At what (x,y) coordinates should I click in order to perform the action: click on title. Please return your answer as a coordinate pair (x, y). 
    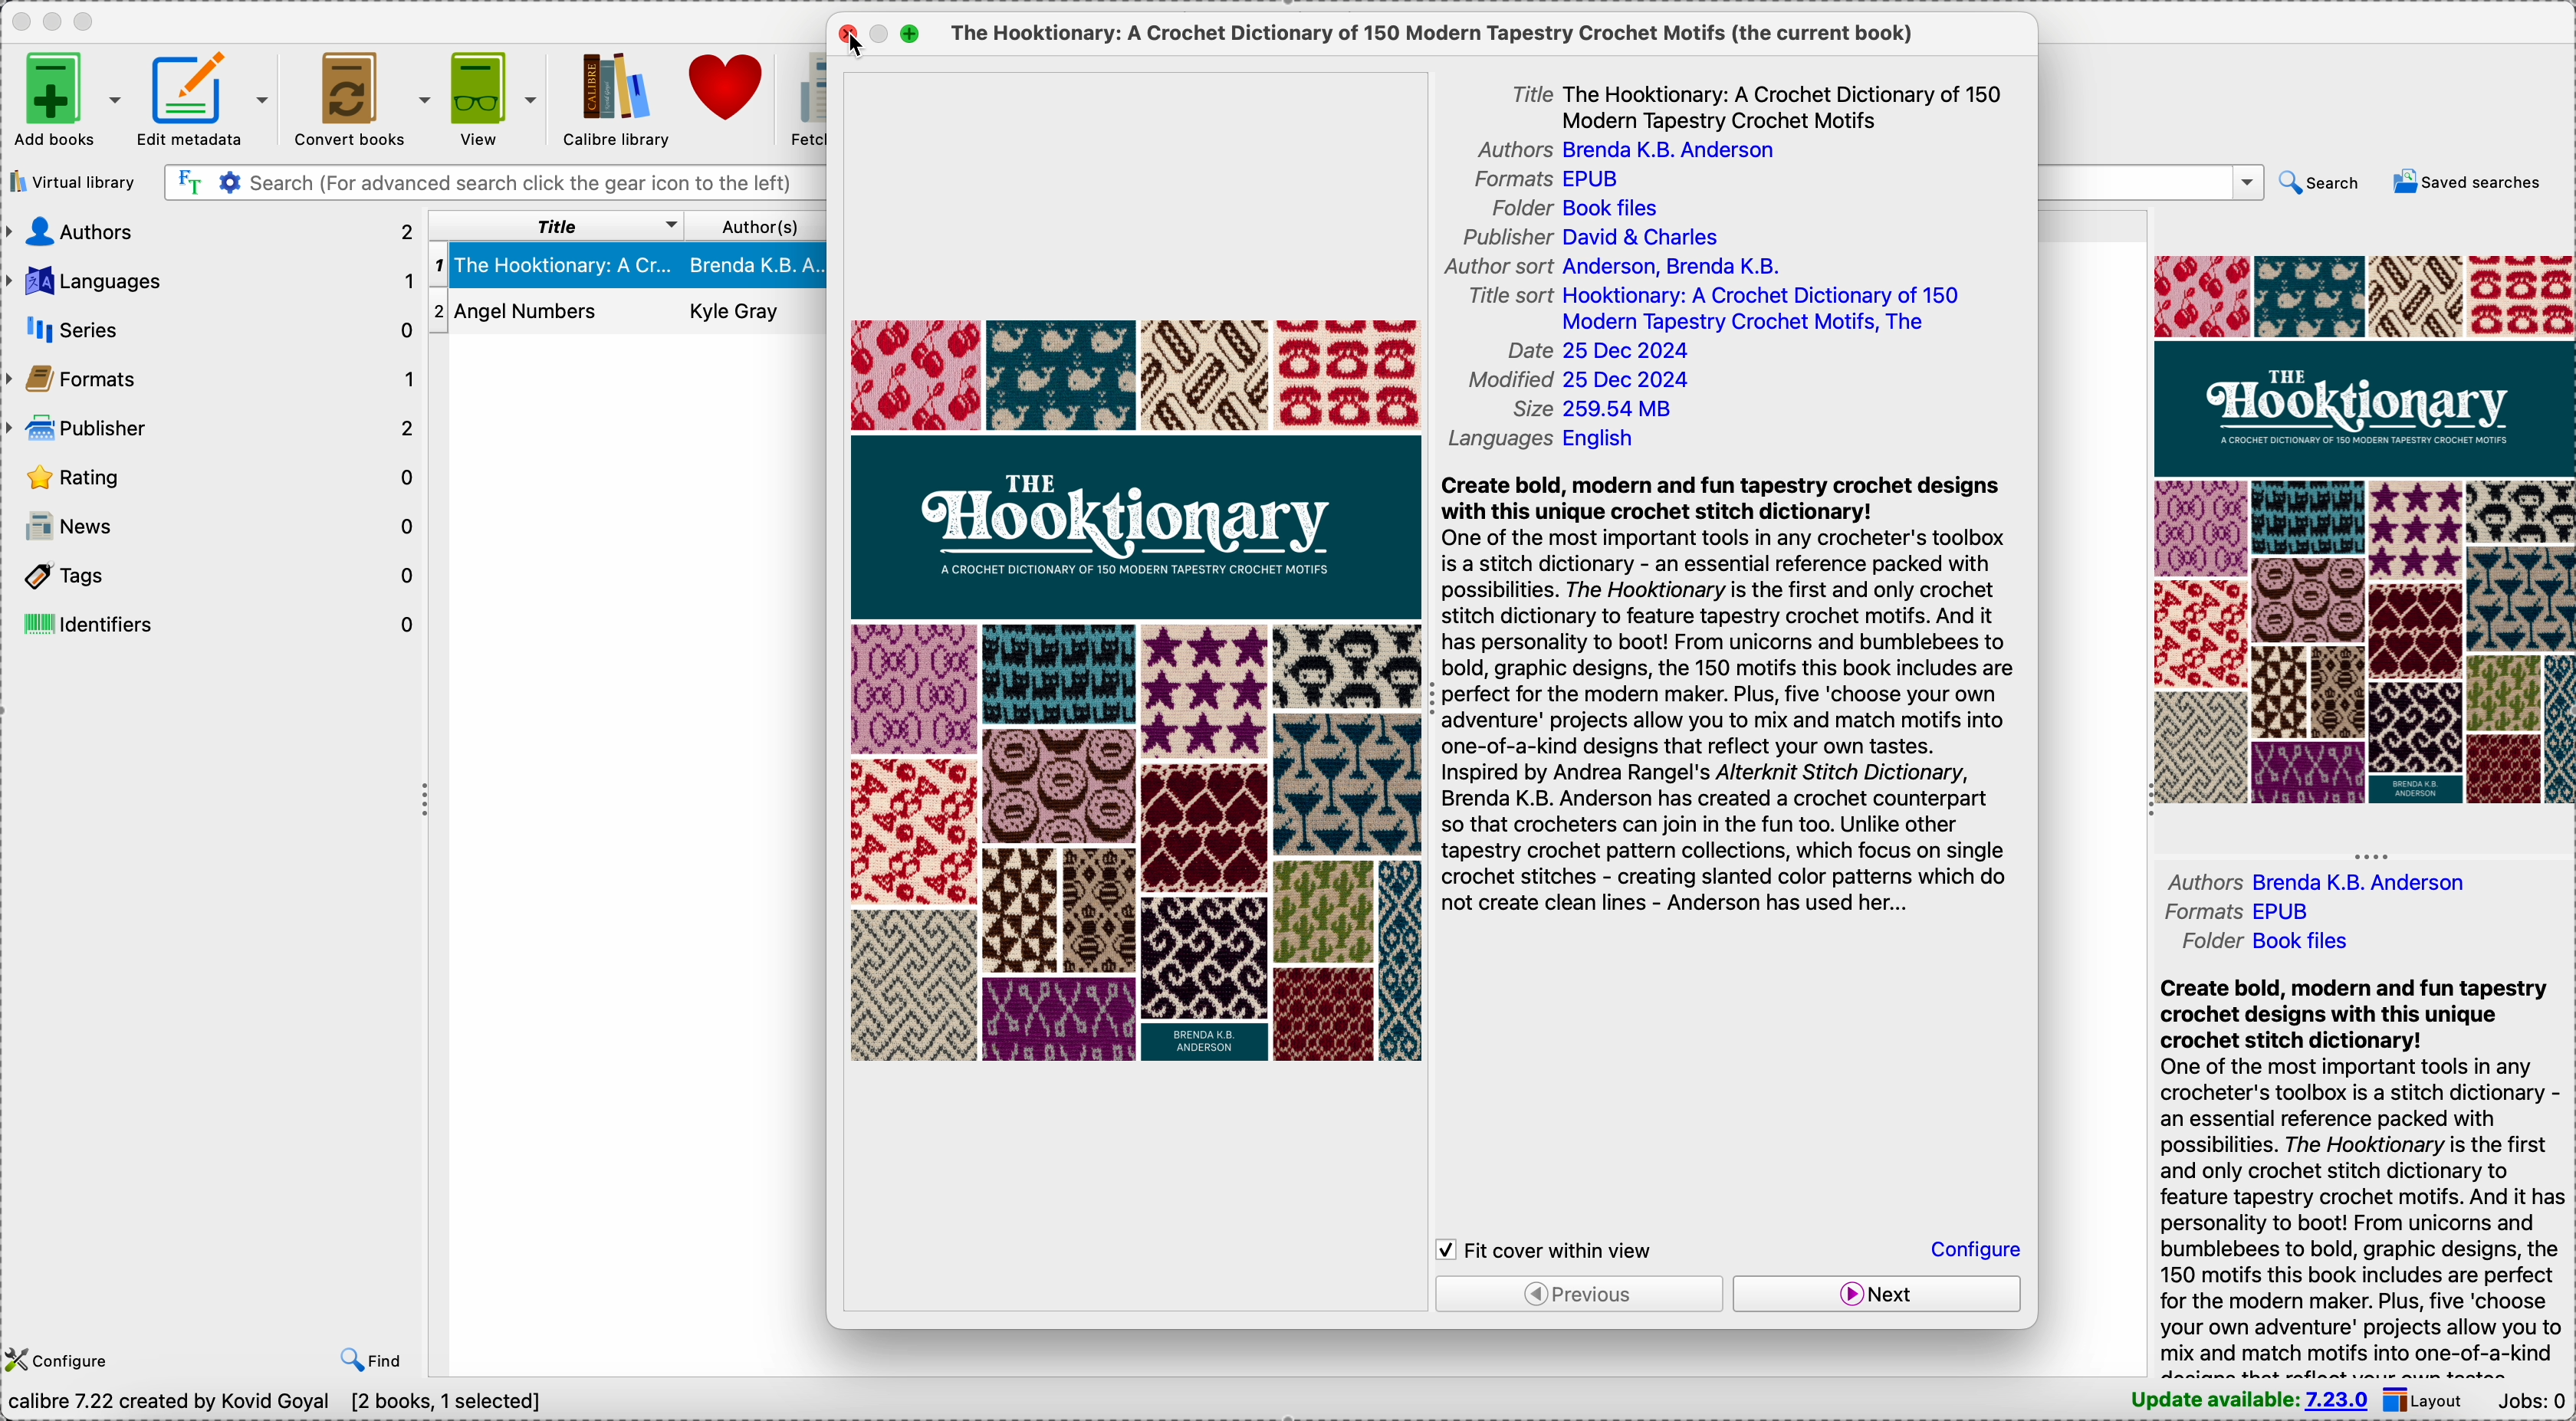
    Looking at the image, I should click on (551, 222).